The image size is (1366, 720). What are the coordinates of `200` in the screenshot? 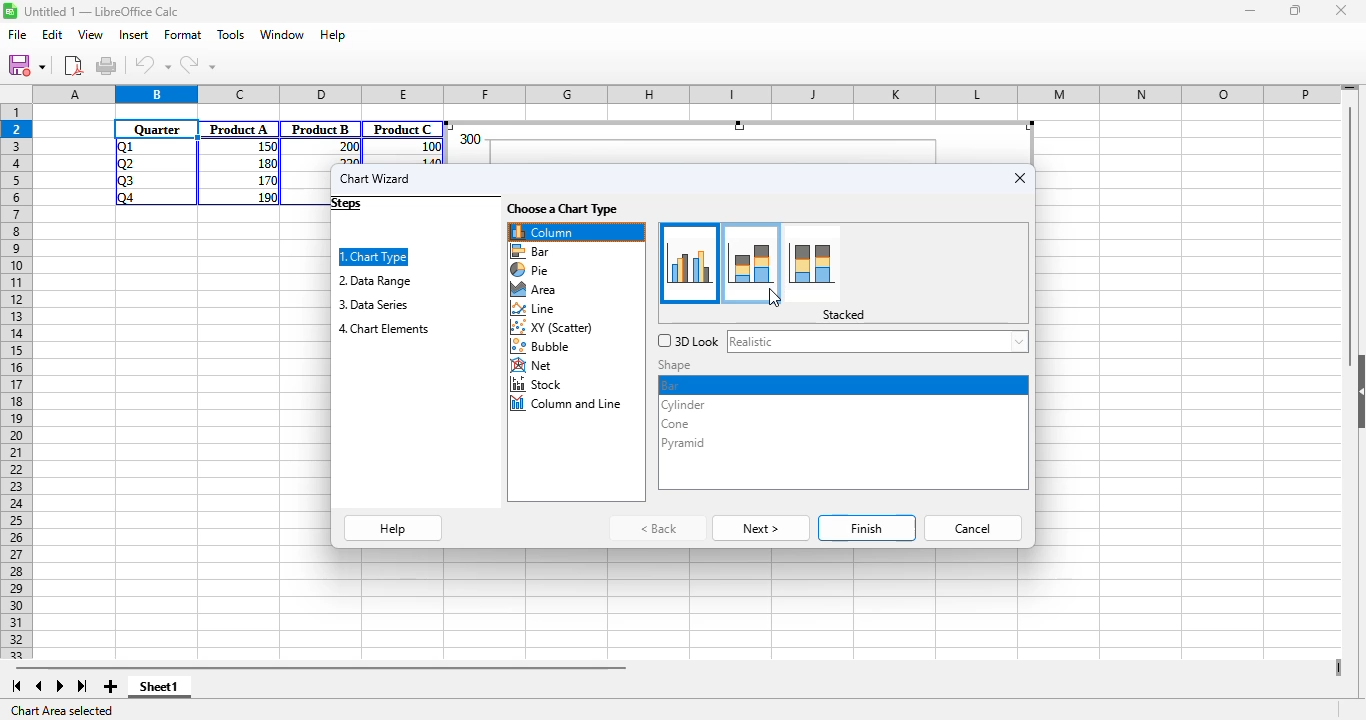 It's located at (347, 147).